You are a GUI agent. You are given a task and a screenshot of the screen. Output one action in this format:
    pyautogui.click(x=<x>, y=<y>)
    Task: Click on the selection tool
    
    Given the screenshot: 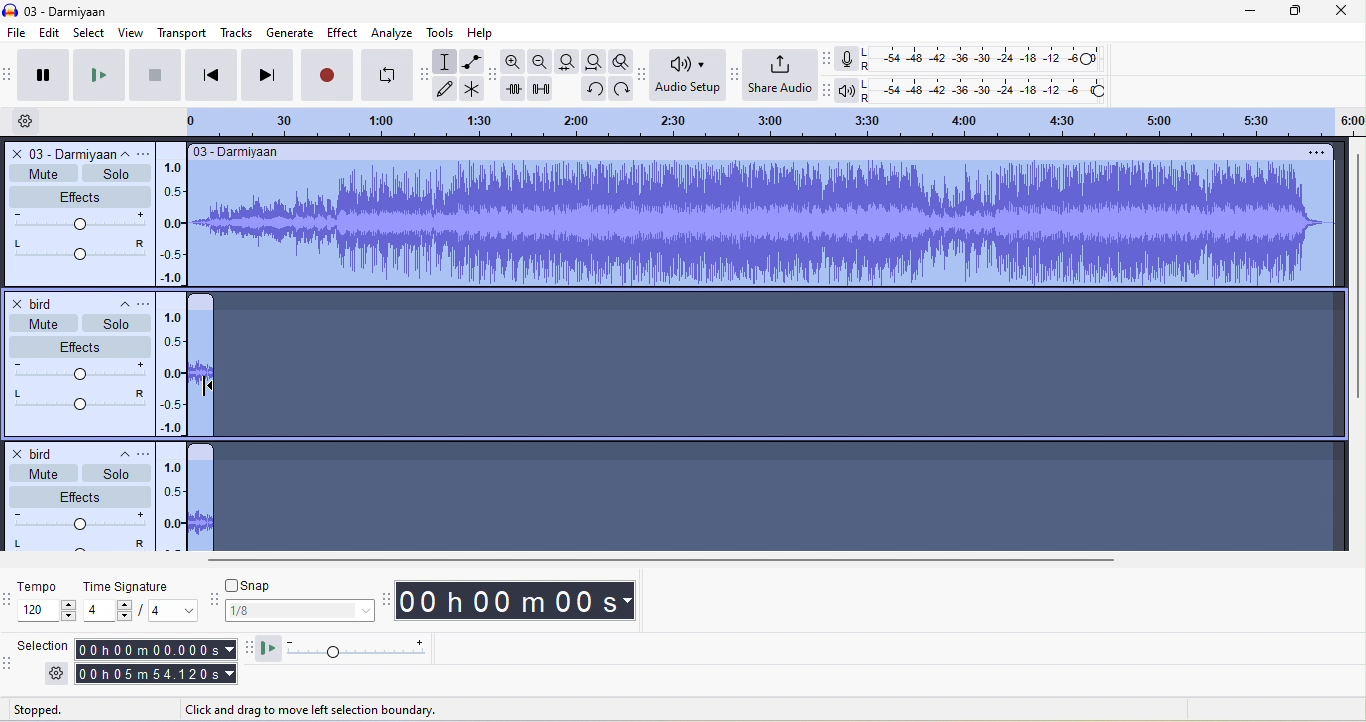 What is the action you would take?
    pyautogui.click(x=449, y=62)
    